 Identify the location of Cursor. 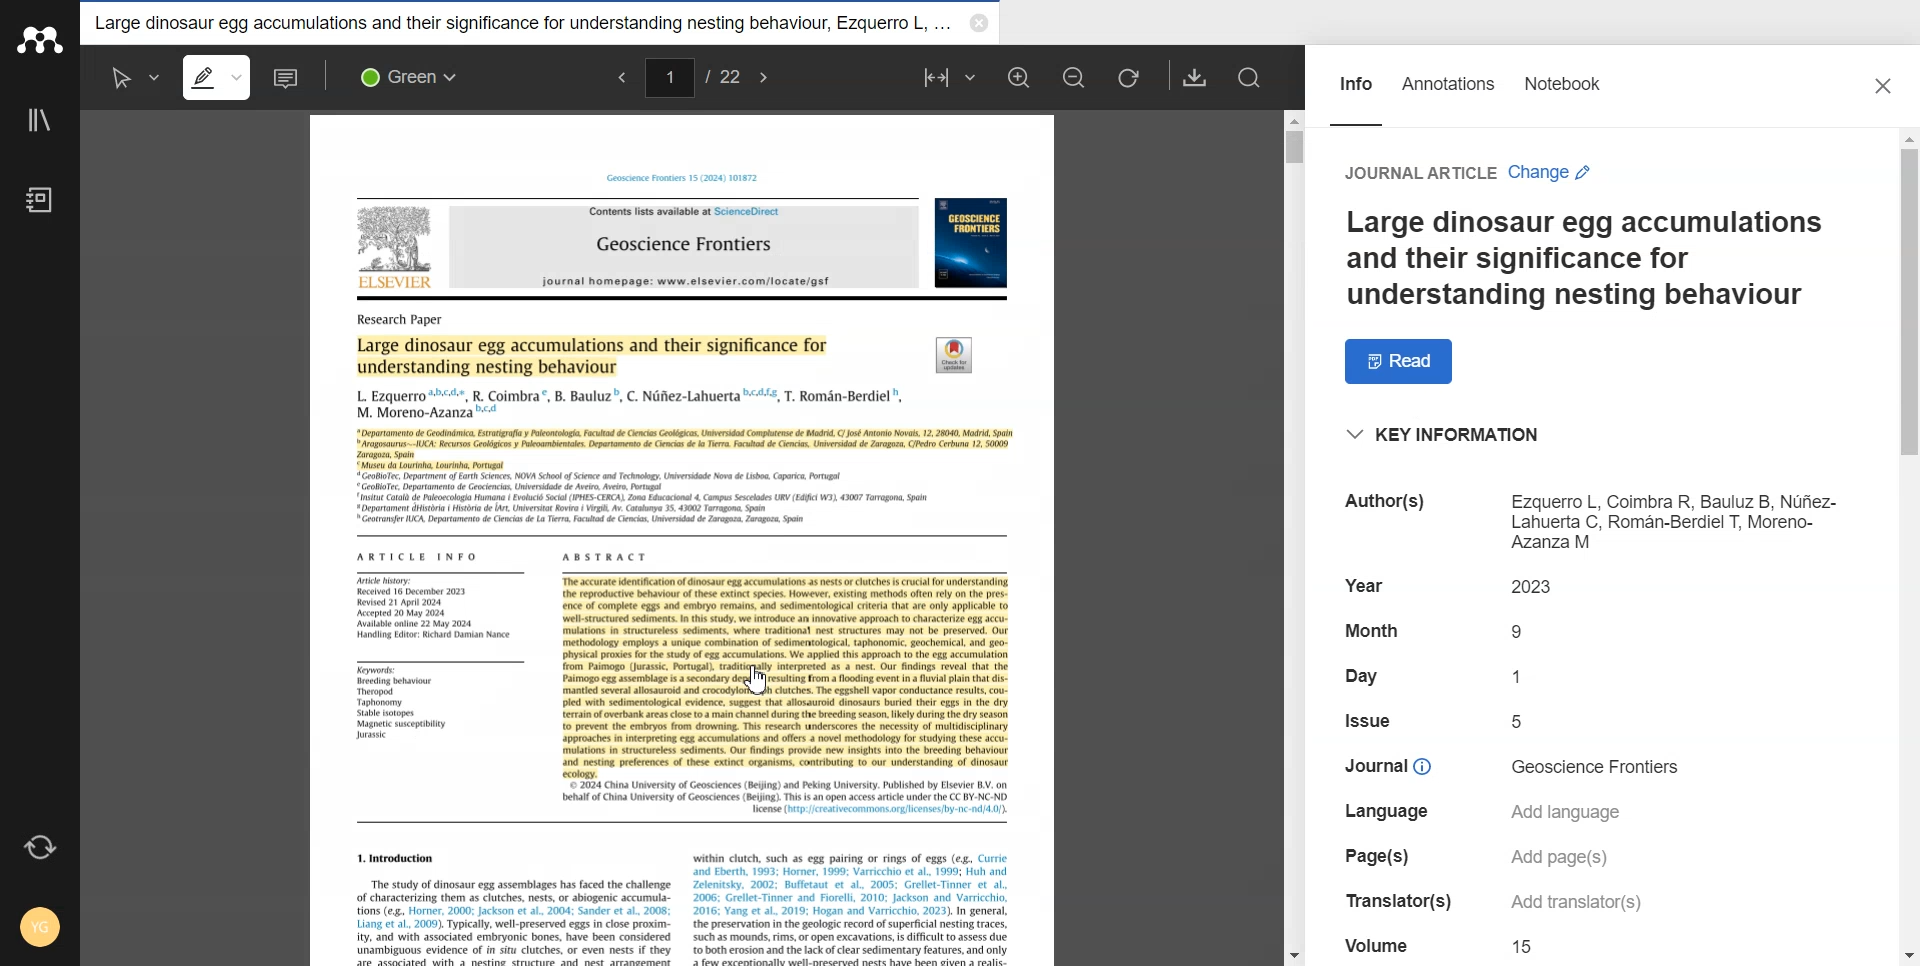
(761, 682).